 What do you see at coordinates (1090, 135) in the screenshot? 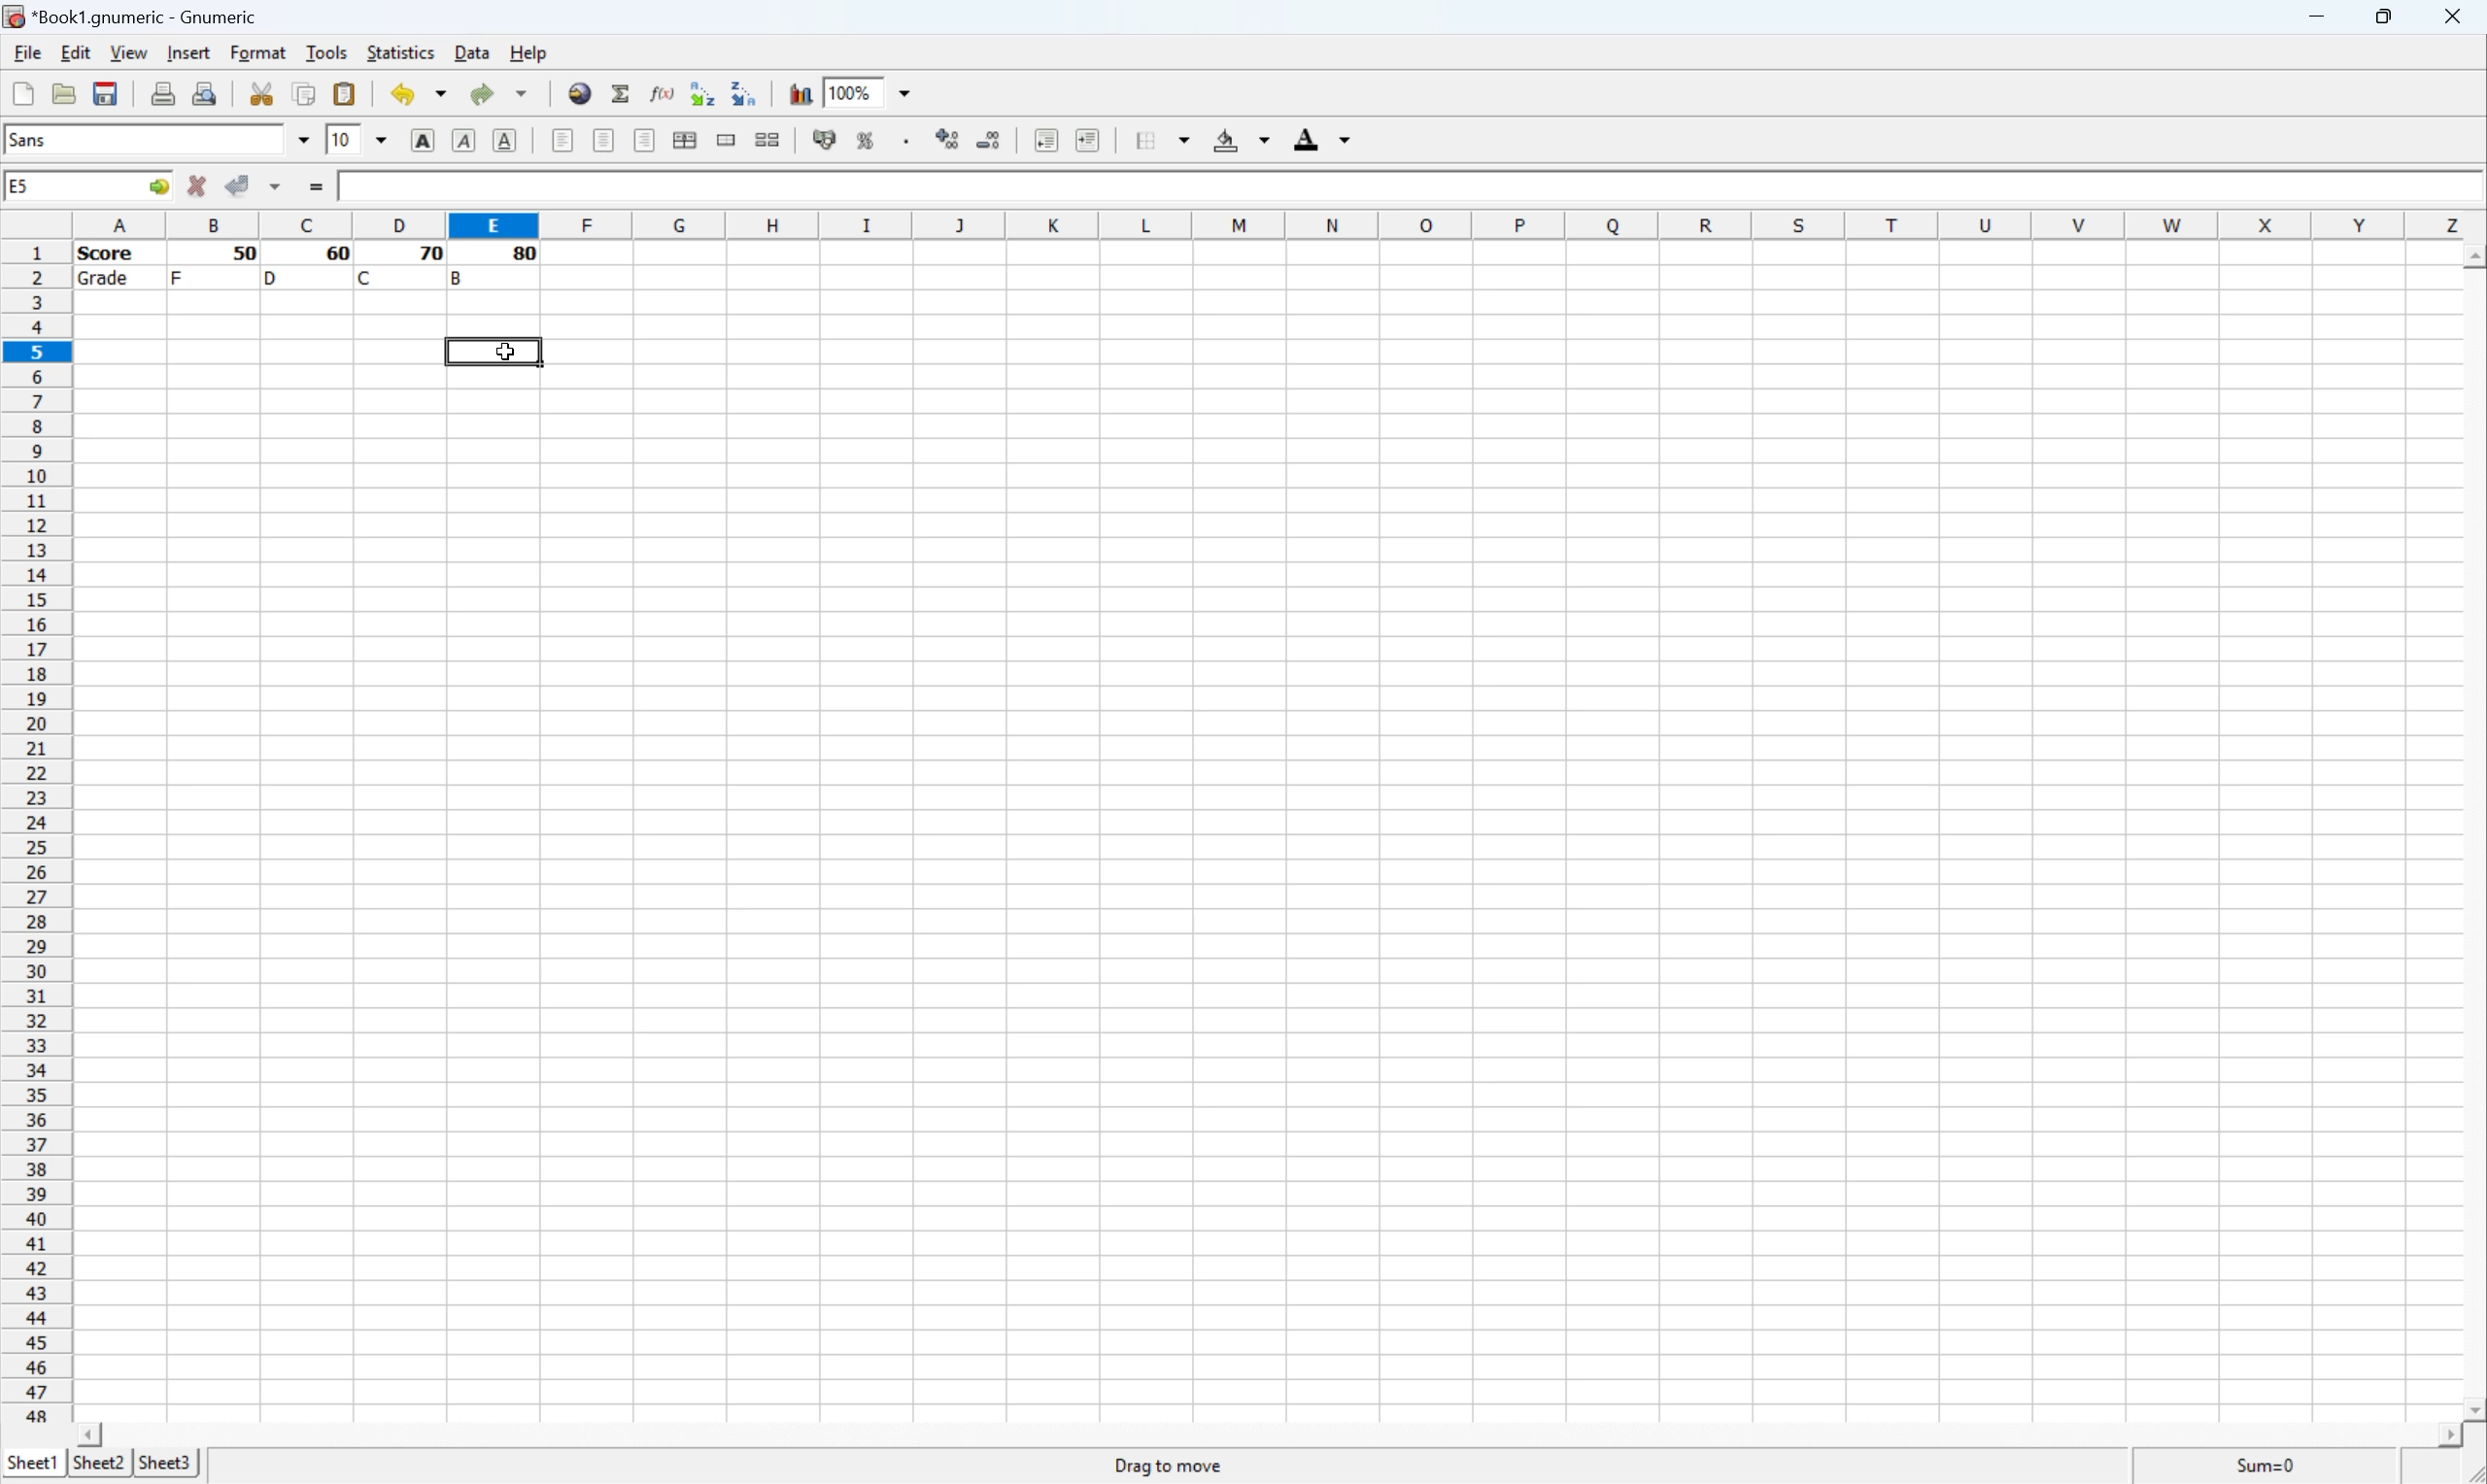
I see `Increase Indent, and align the contents to the left` at bounding box center [1090, 135].